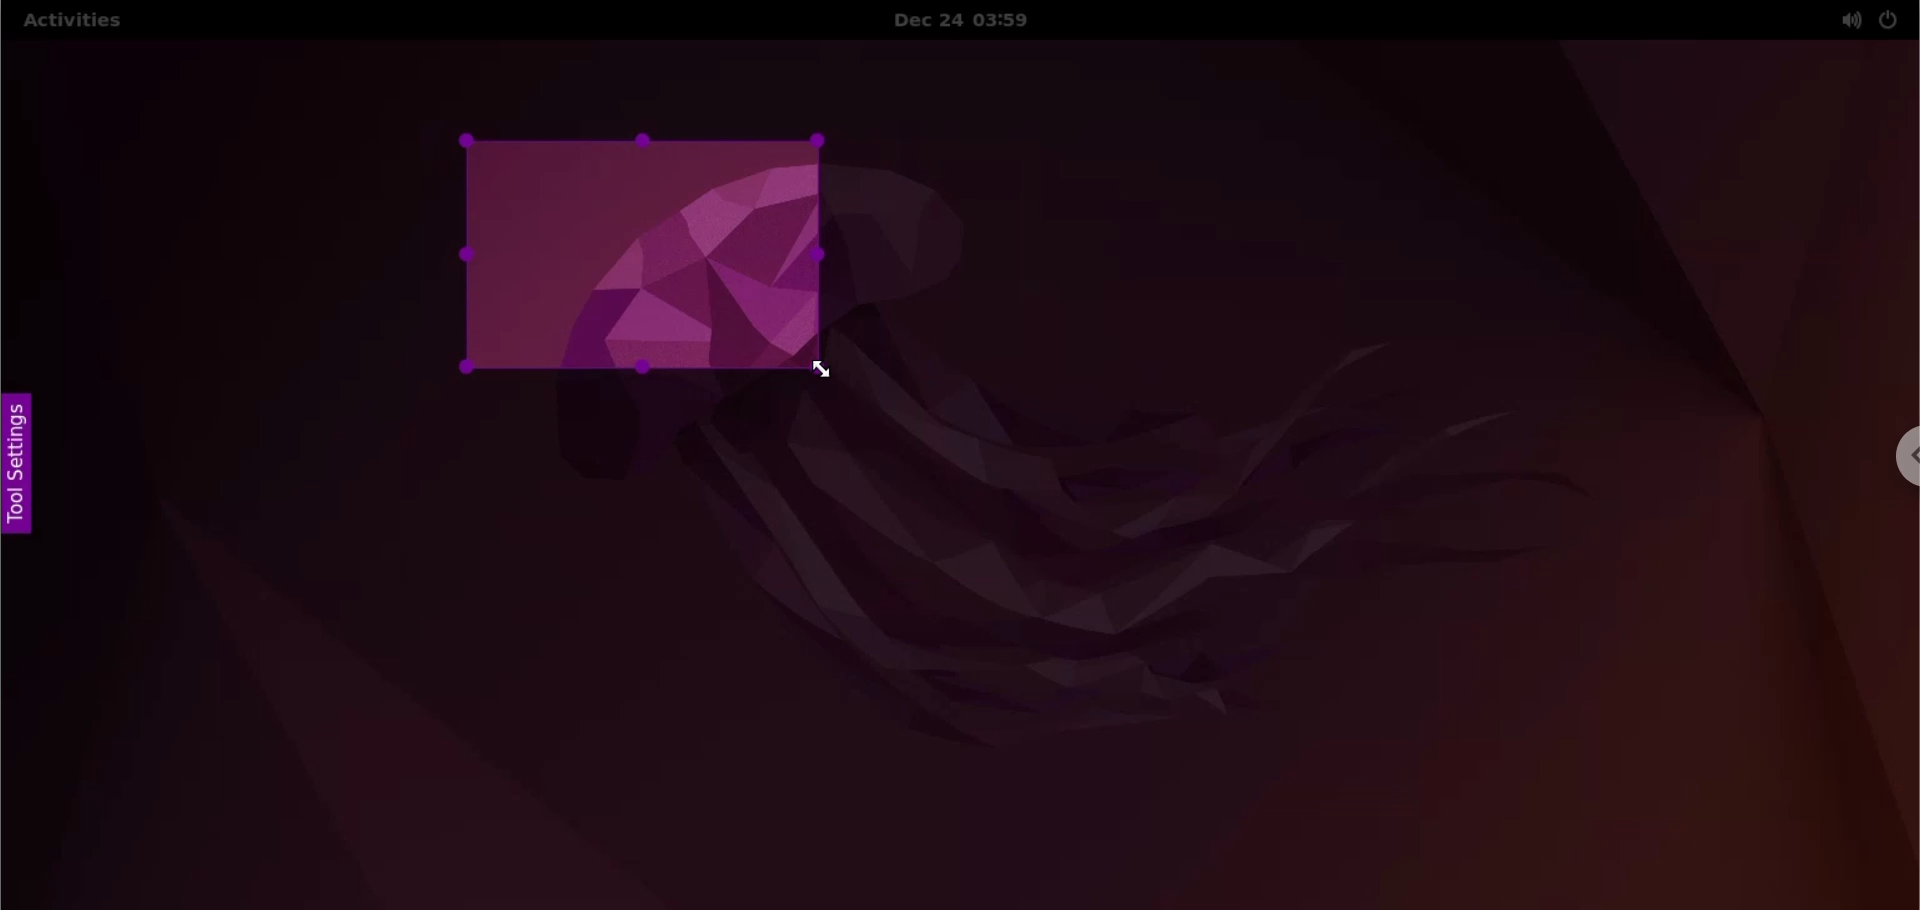 The width and height of the screenshot is (1920, 910). I want to click on chrome options , so click(1901, 460).